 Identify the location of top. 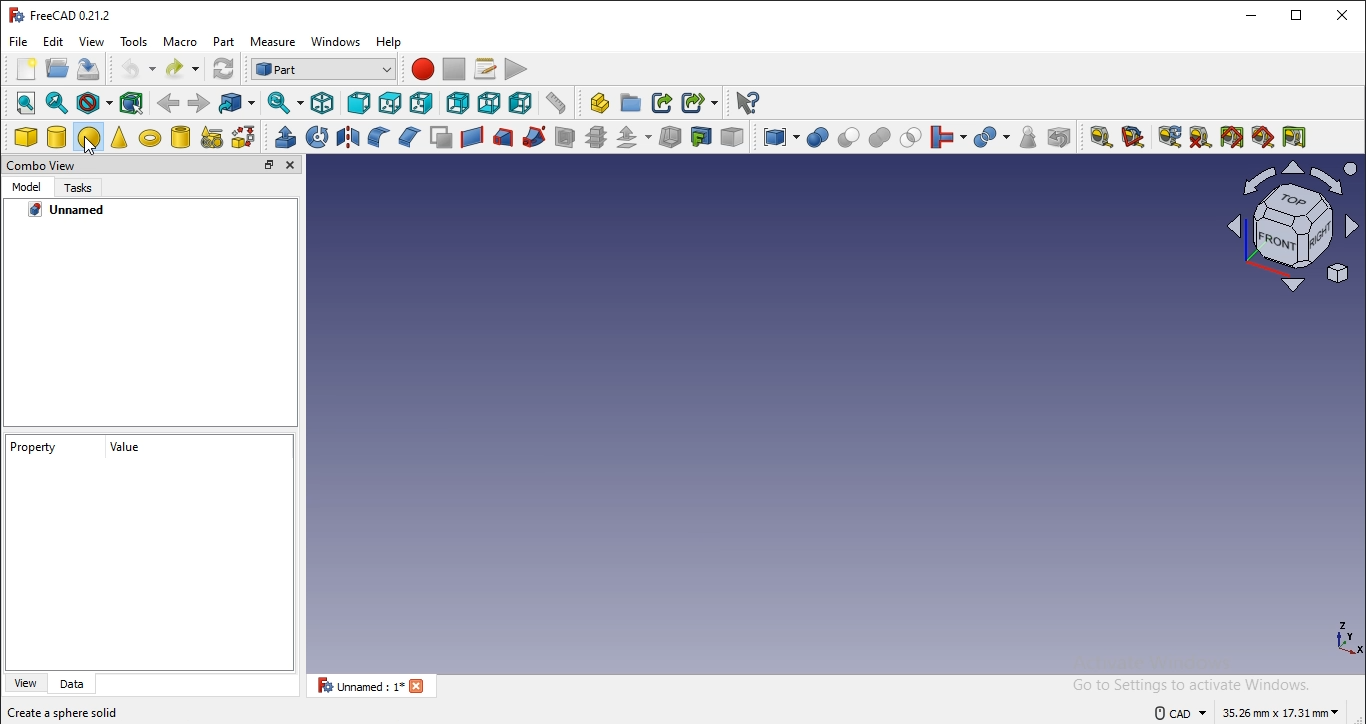
(390, 103).